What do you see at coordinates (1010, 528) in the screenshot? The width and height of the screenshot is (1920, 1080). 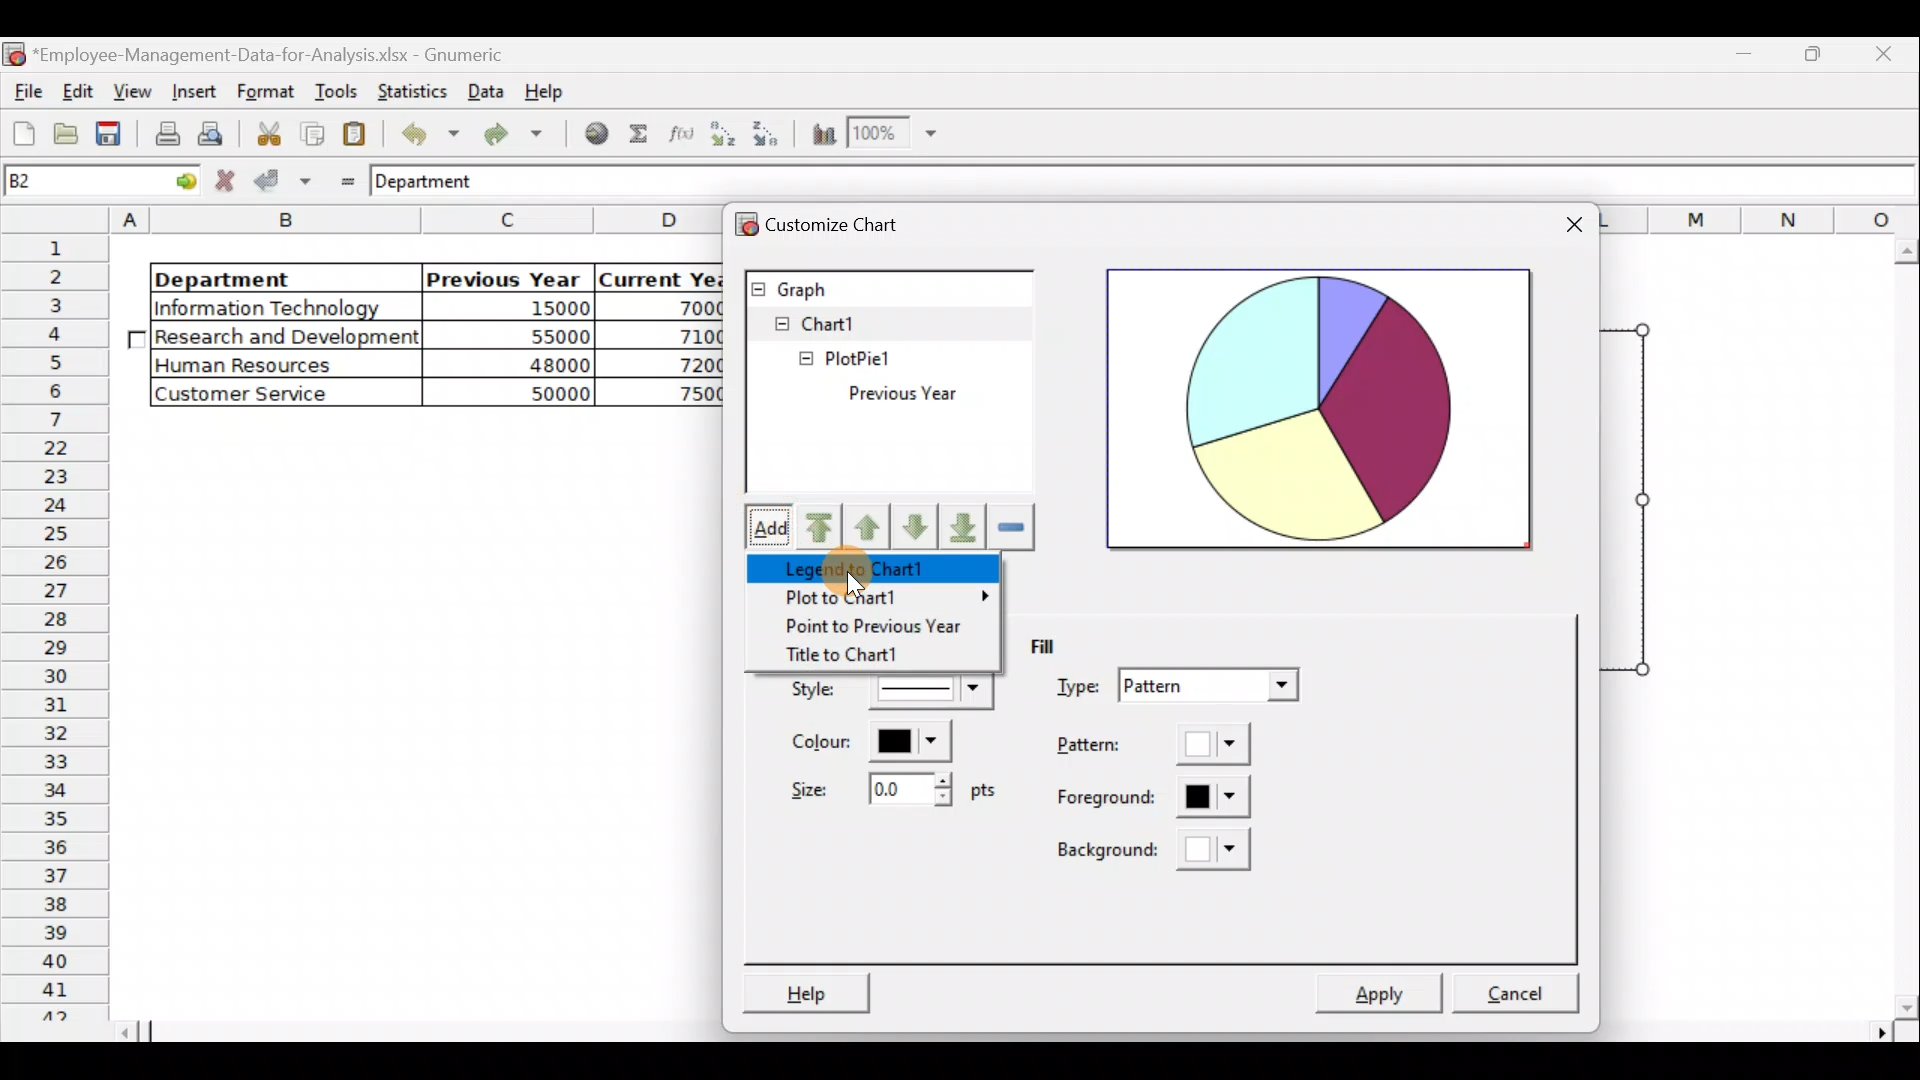 I see `Remove` at bounding box center [1010, 528].